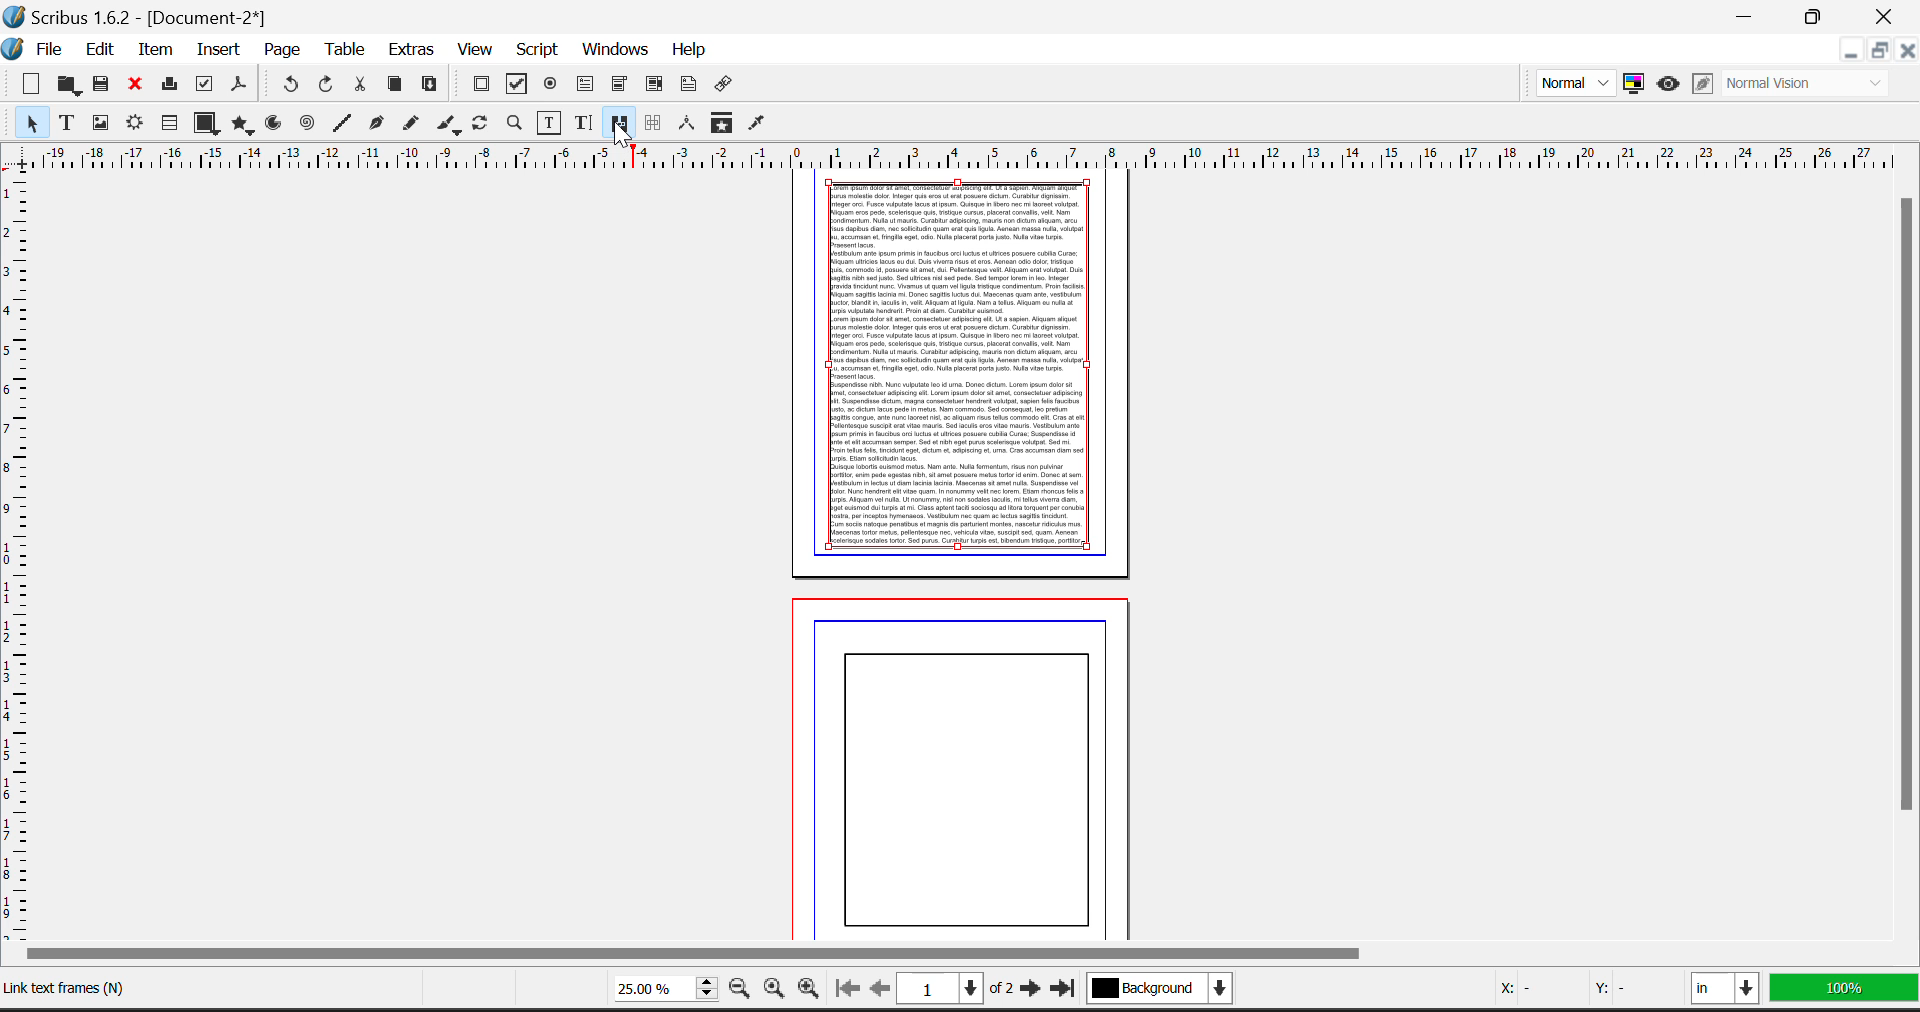 The height and width of the screenshot is (1012, 1920). I want to click on Undo, so click(290, 85).